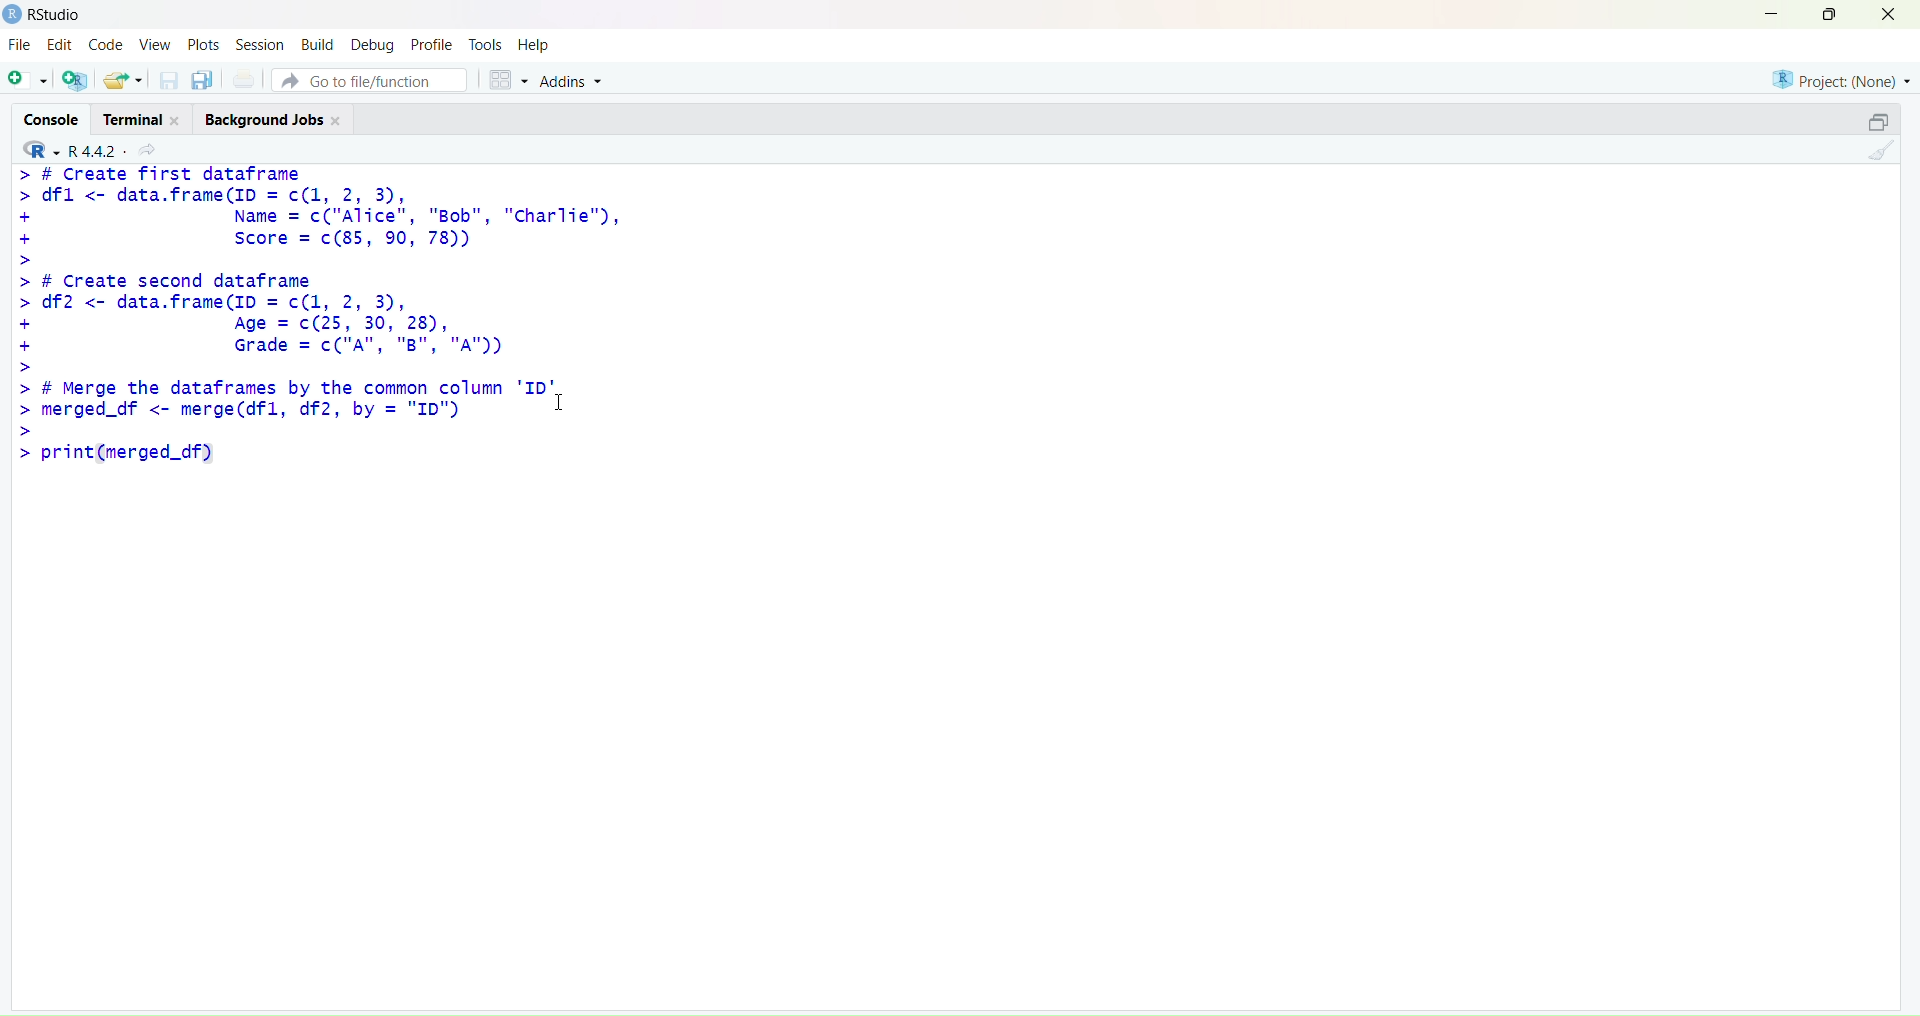  What do you see at coordinates (1842, 79) in the screenshot?
I see `Project: (None)` at bounding box center [1842, 79].